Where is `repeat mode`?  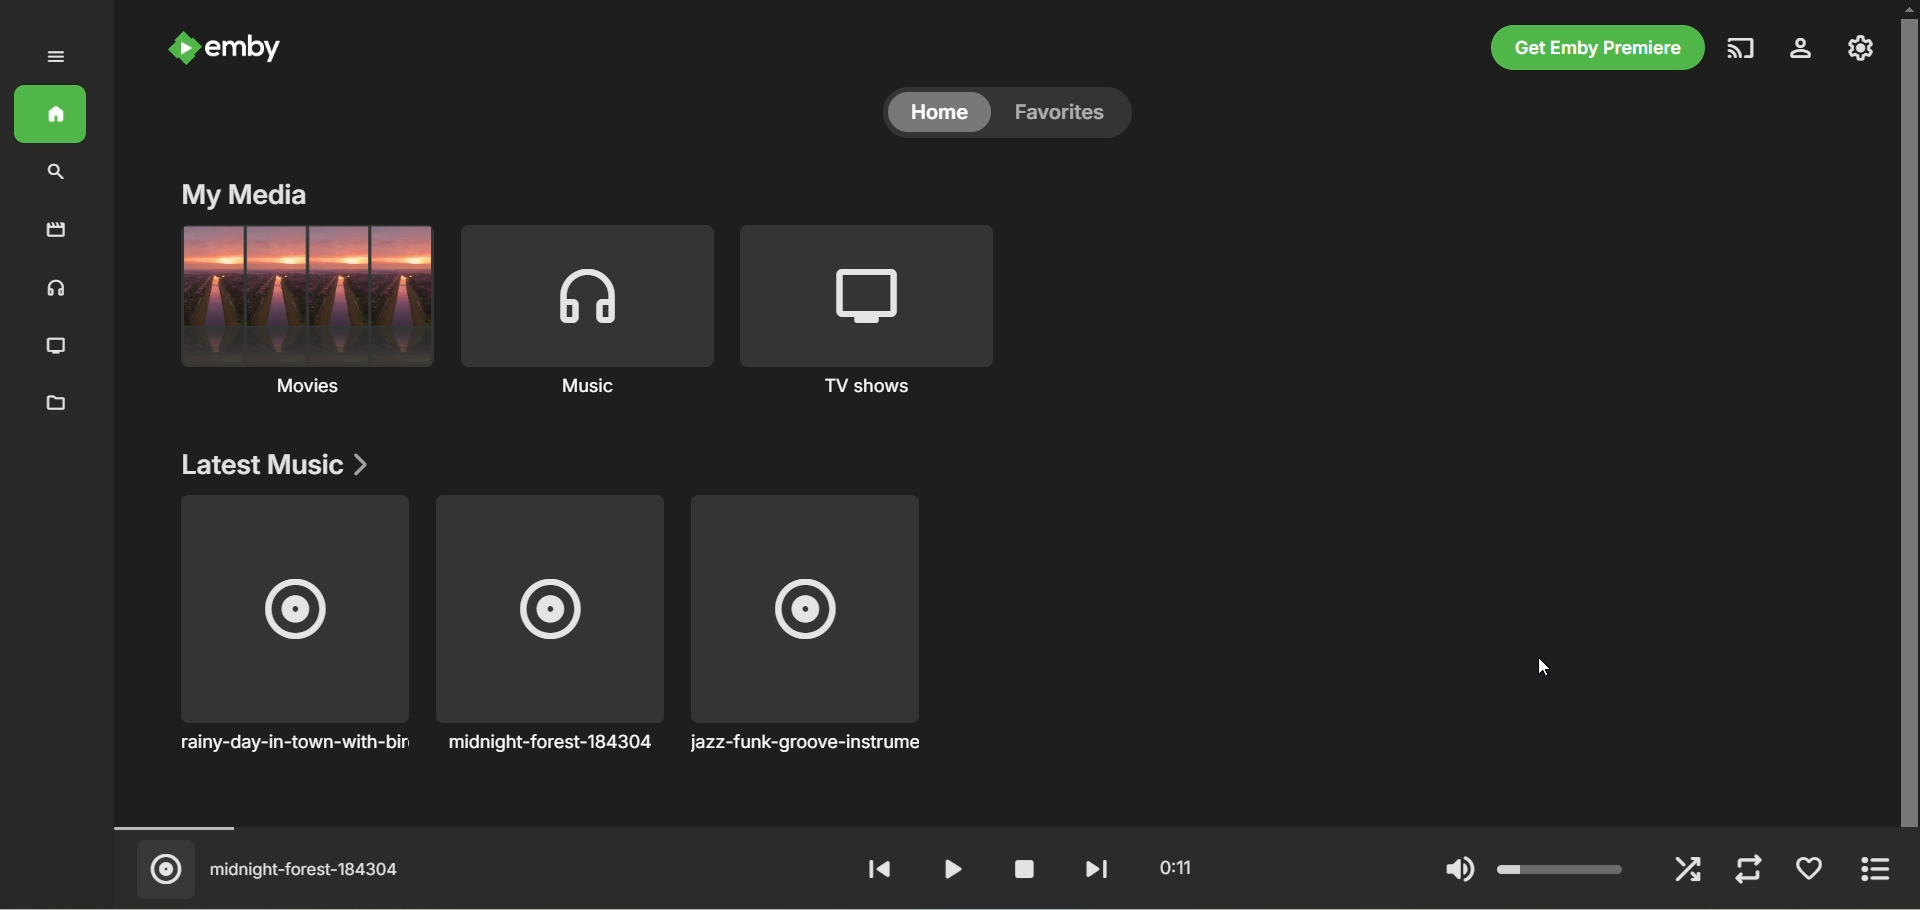 repeat mode is located at coordinates (1749, 871).